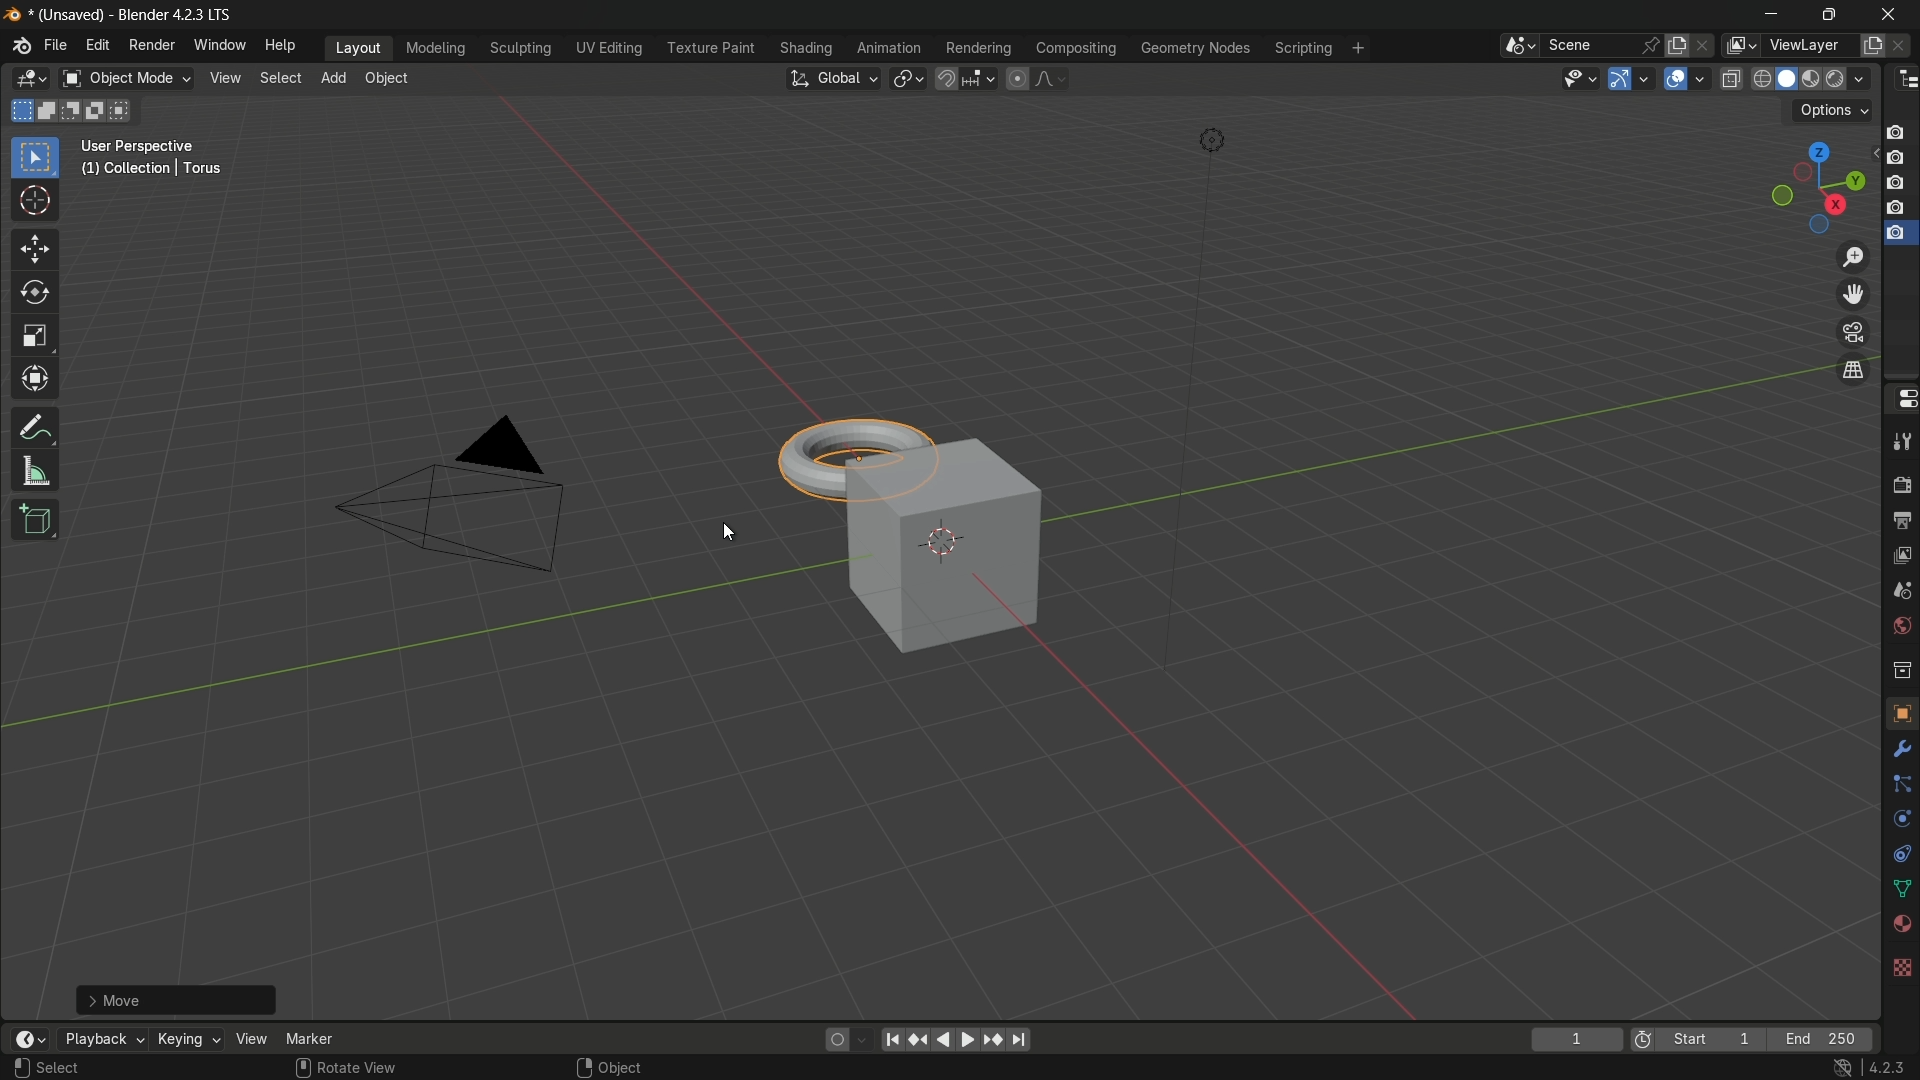 This screenshot has height=1080, width=1920. Describe the element at coordinates (834, 1040) in the screenshot. I see `auto keying` at that location.